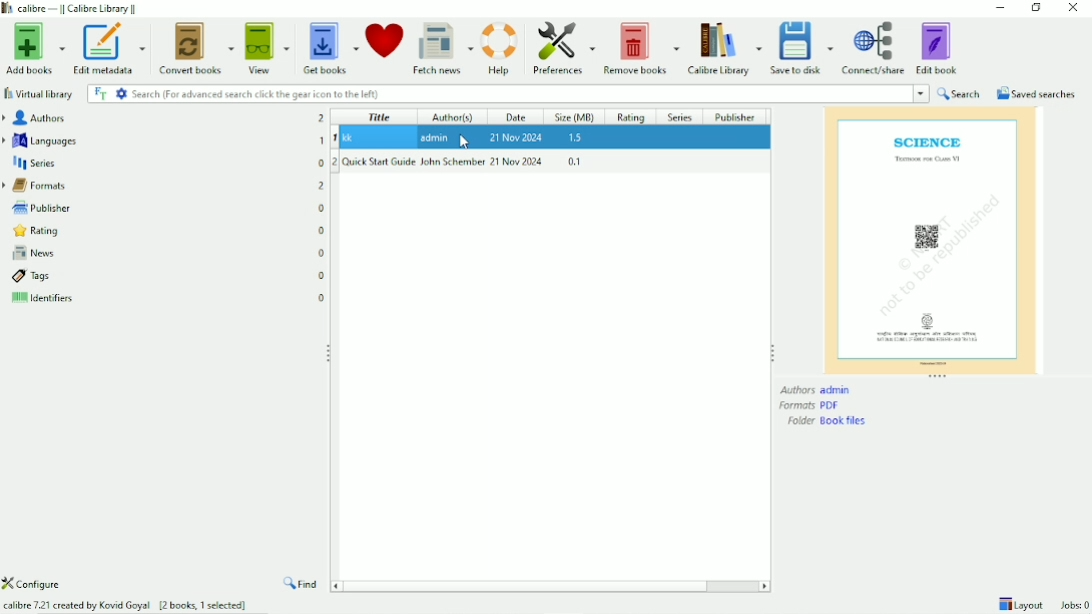 This screenshot has width=1092, height=614. Describe the element at coordinates (774, 353) in the screenshot. I see `Resize` at that location.